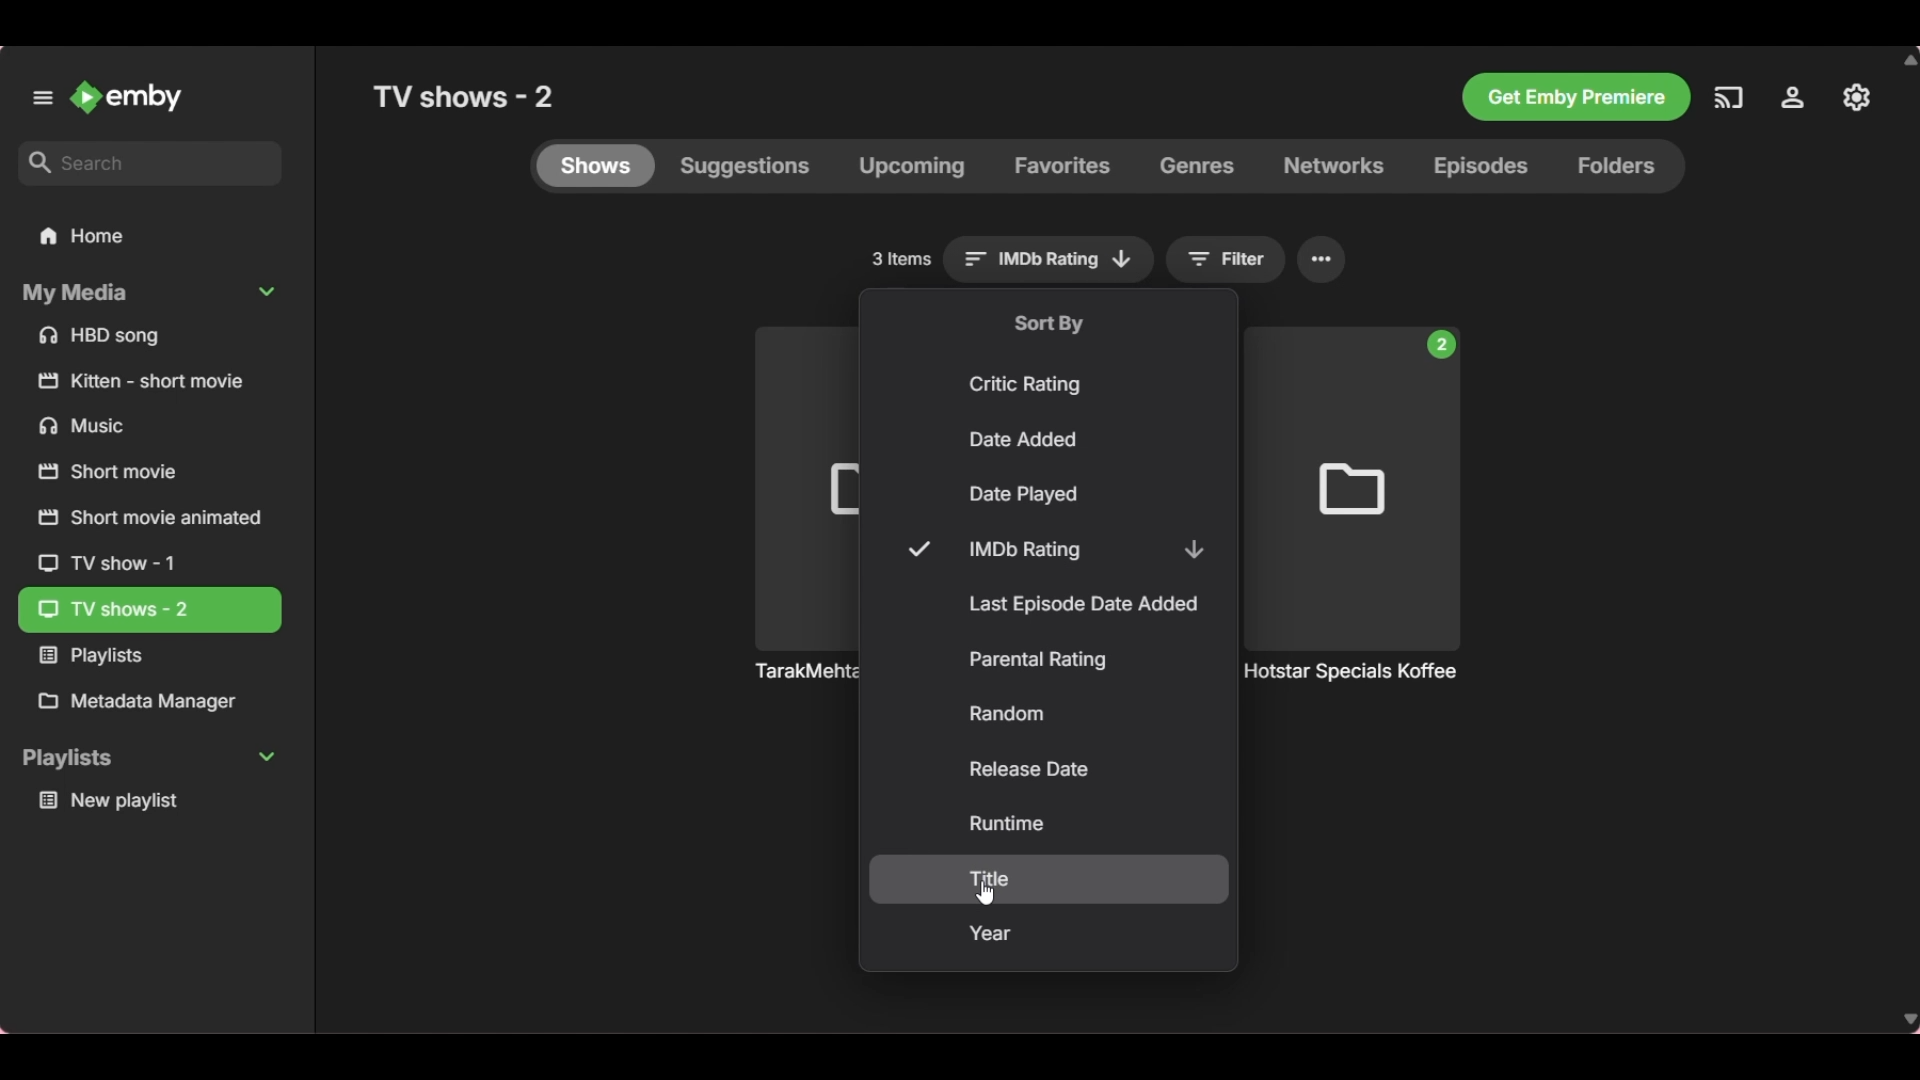 This screenshot has height=1080, width=1920. What do you see at coordinates (1441, 345) in the screenshot?
I see `Number of files in folder` at bounding box center [1441, 345].